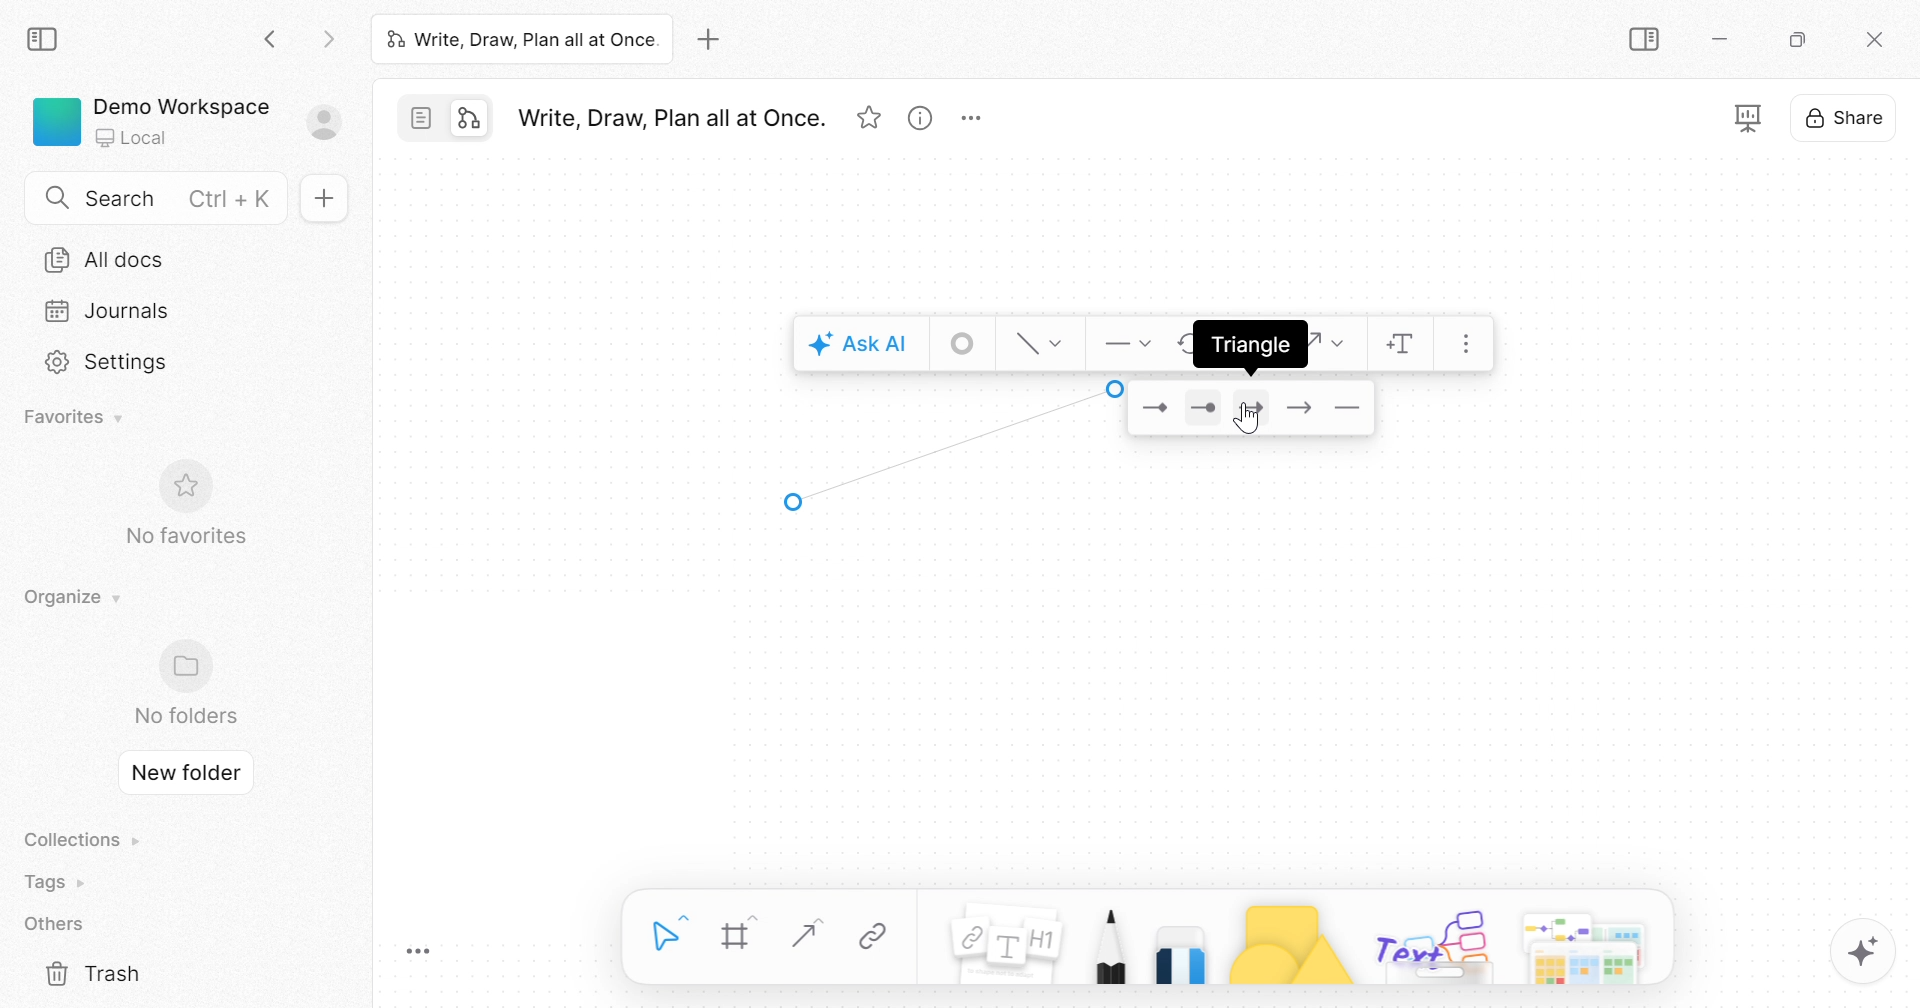 The image size is (1920, 1008). I want to click on Frame, so click(738, 936).